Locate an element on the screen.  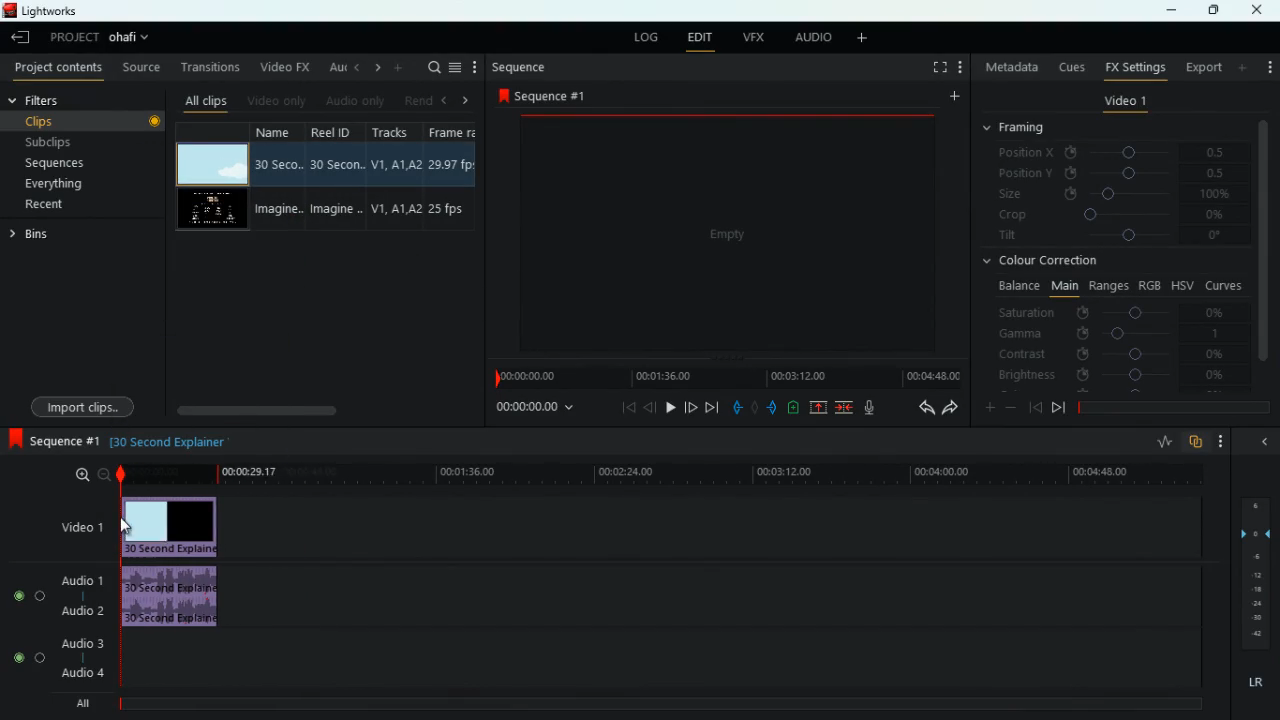
forward is located at coordinates (950, 408).